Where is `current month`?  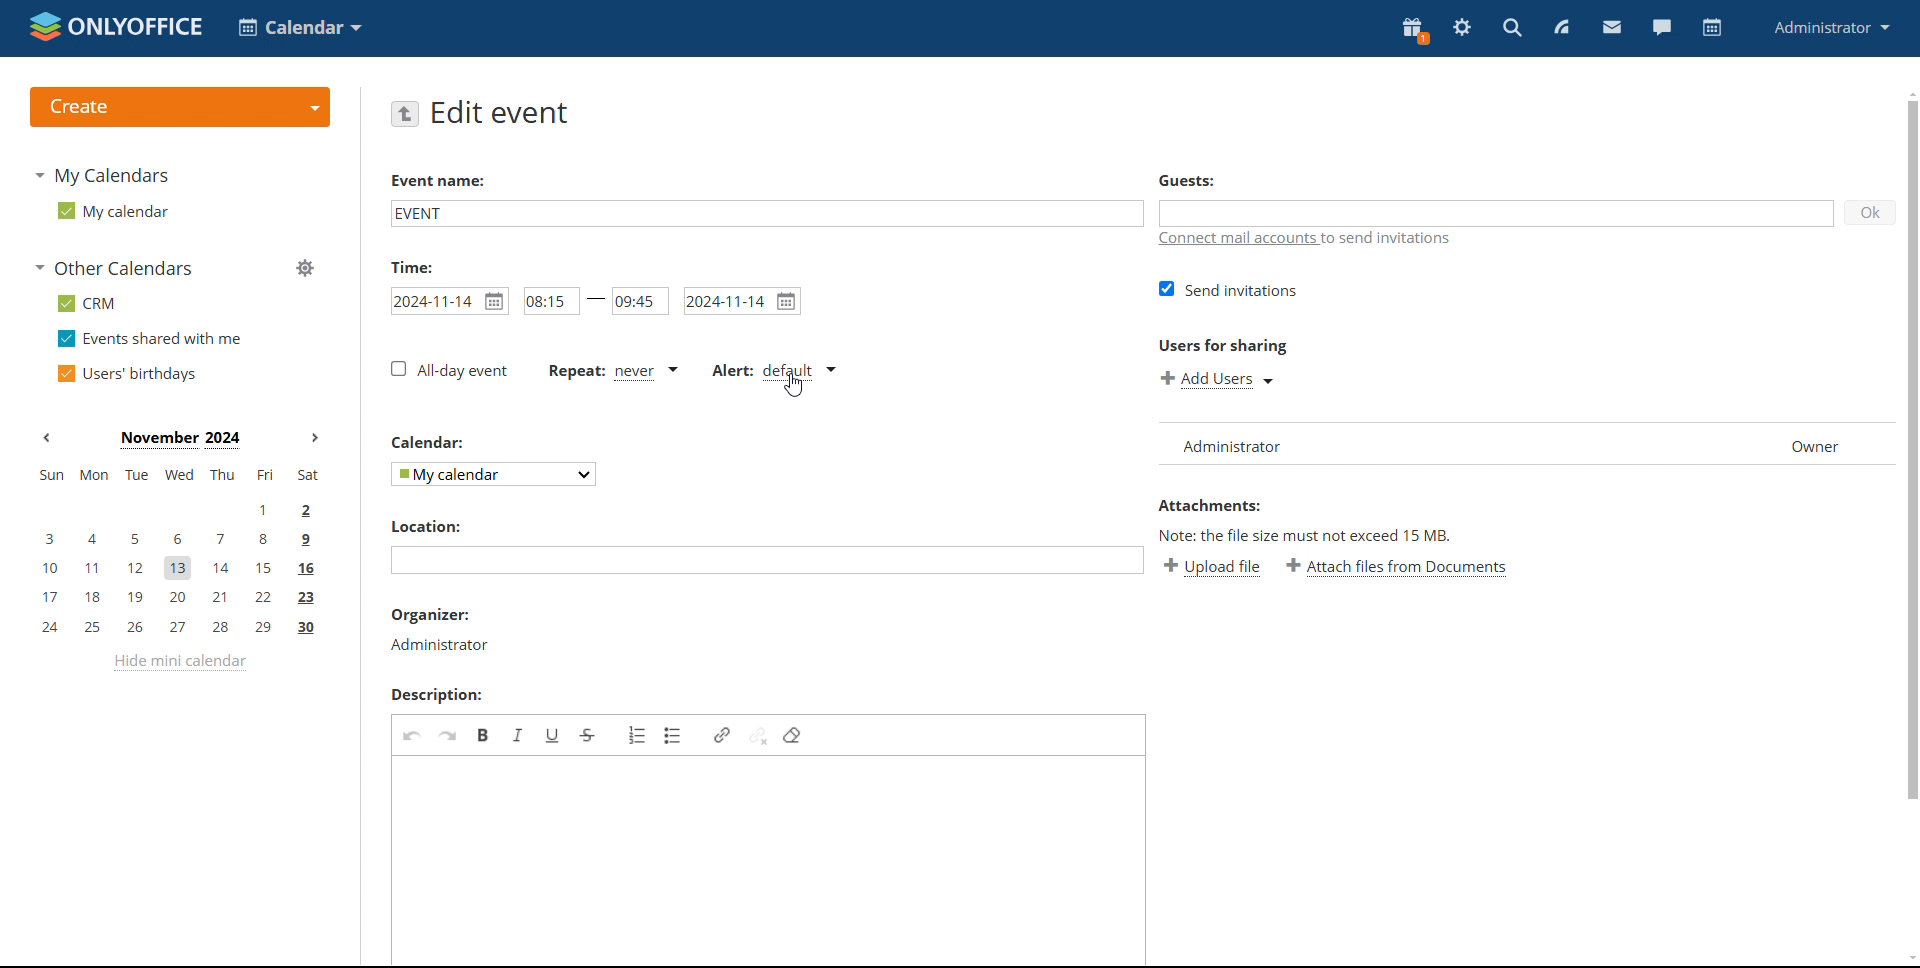 current month is located at coordinates (178, 440).